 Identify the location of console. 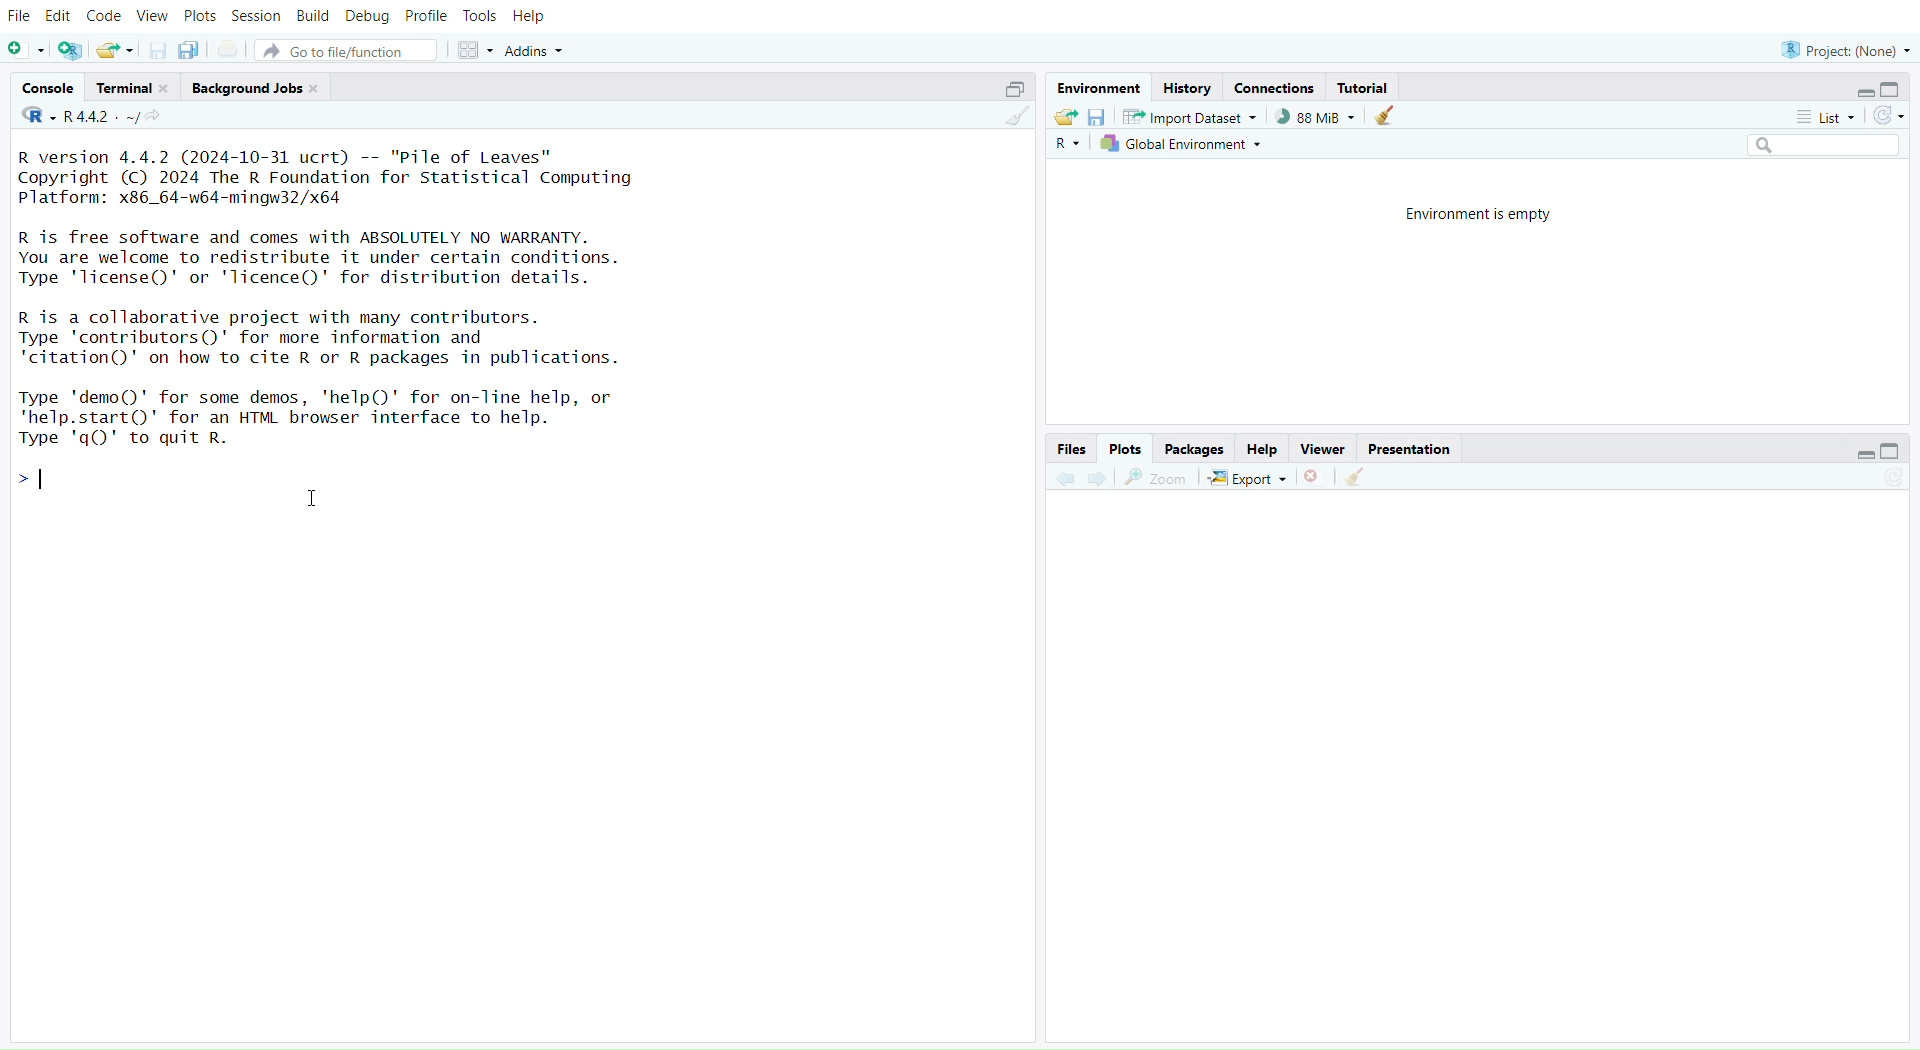
(47, 87).